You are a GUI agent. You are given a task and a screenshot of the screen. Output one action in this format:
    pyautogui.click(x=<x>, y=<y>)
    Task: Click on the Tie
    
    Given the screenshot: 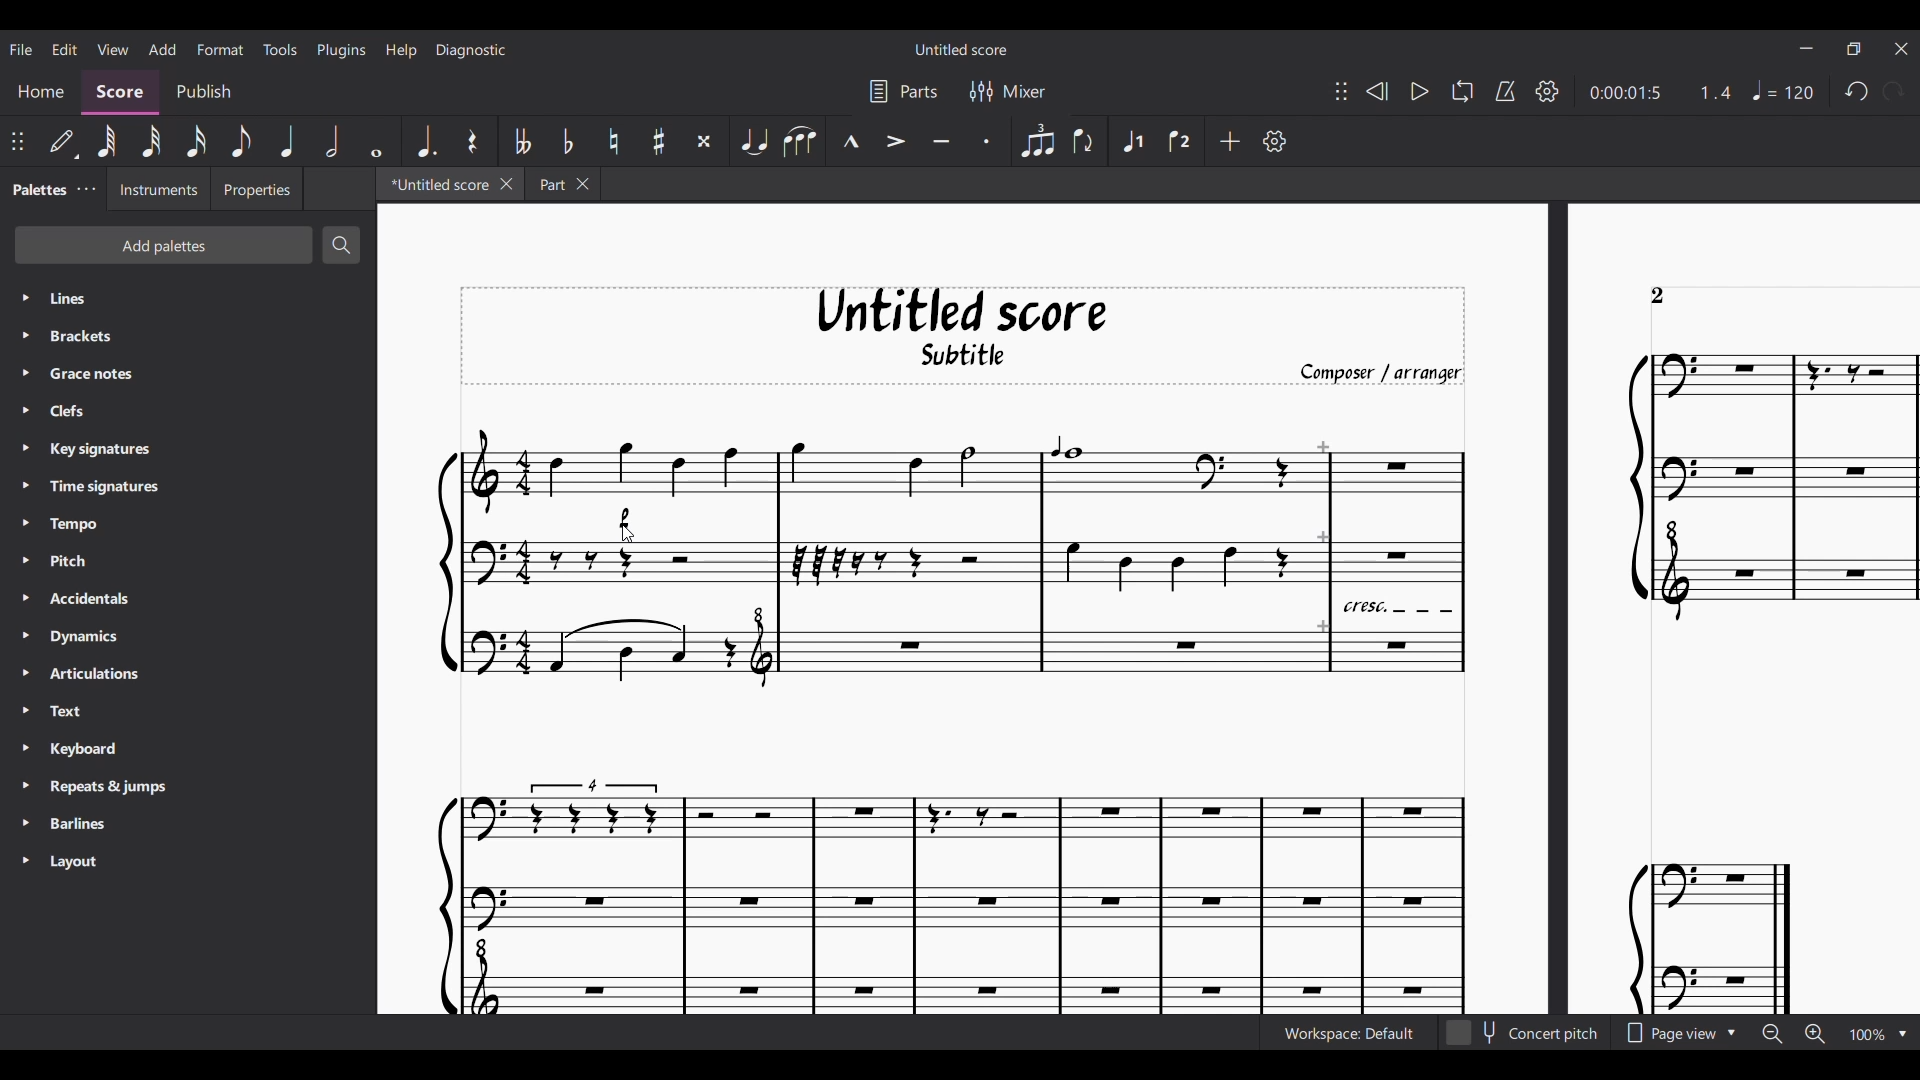 What is the action you would take?
    pyautogui.click(x=753, y=141)
    